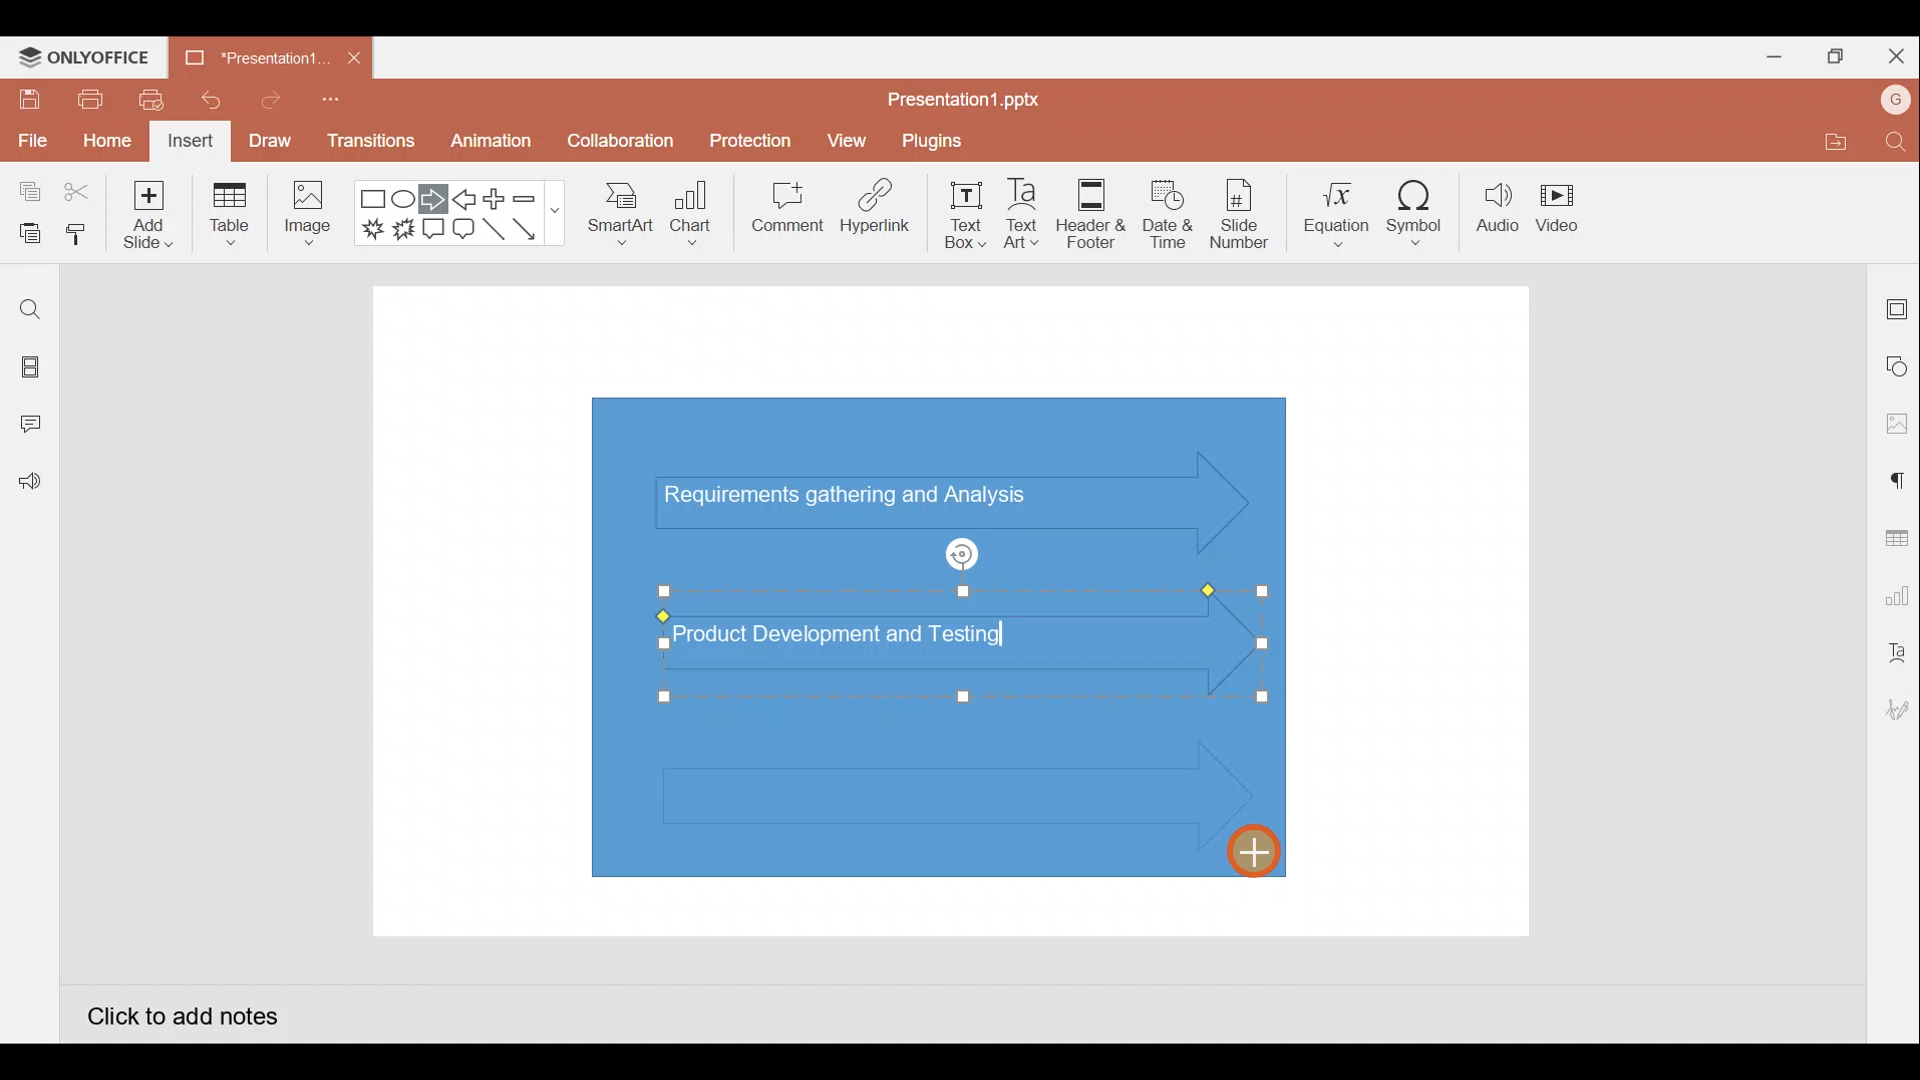  What do you see at coordinates (1830, 57) in the screenshot?
I see `Maximize` at bounding box center [1830, 57].